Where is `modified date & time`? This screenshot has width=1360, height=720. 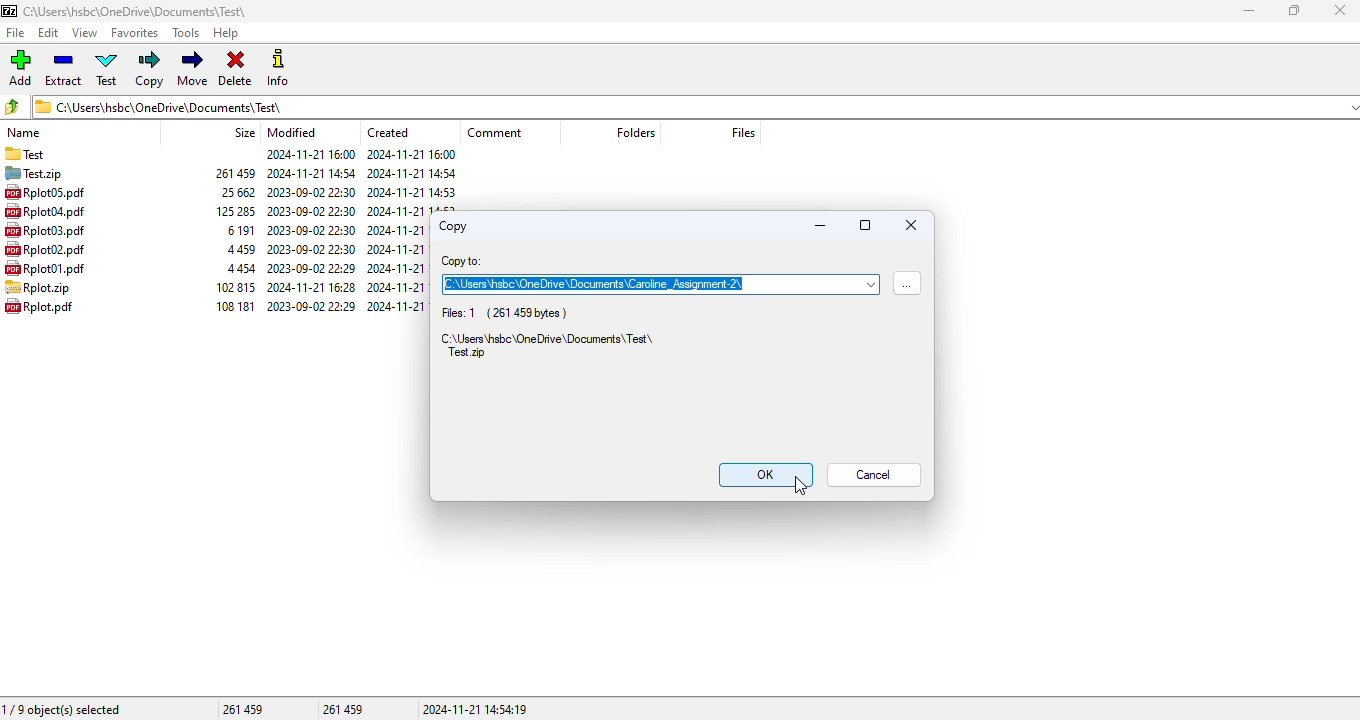 modified date & time is located at coordinates (311, 268).